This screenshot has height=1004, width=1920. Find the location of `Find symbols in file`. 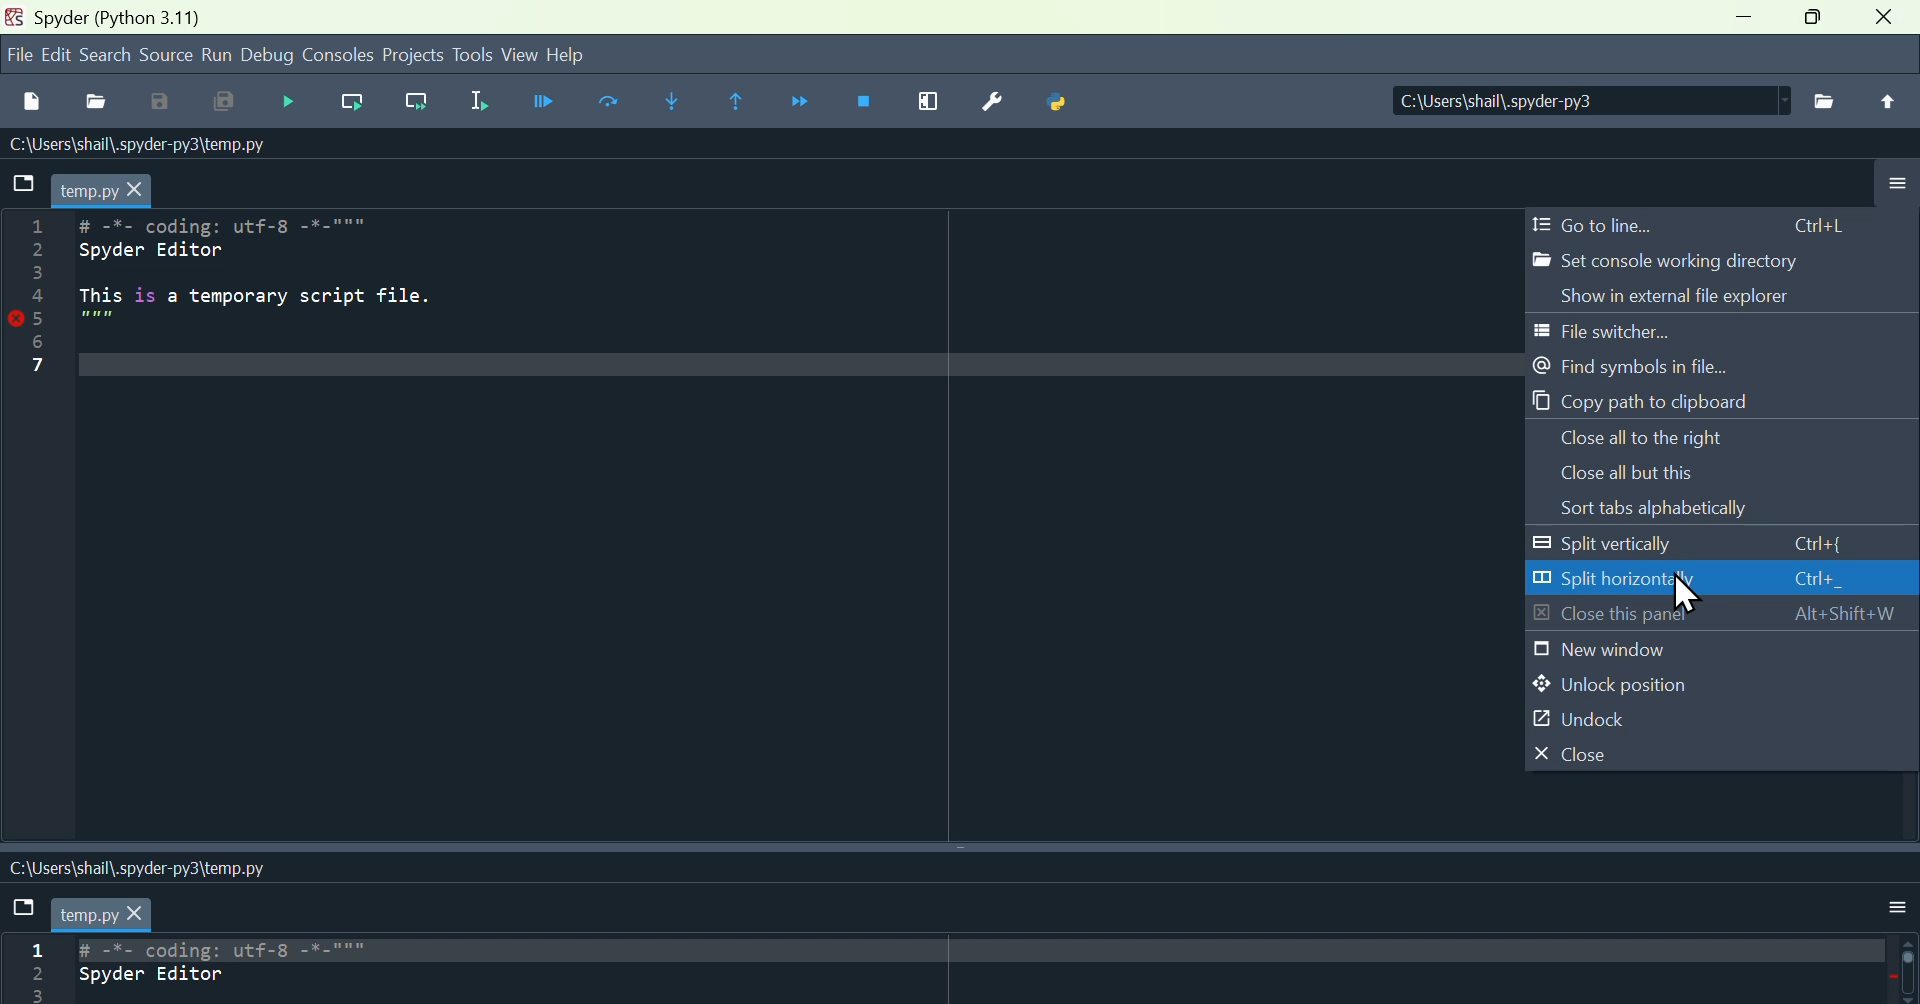

Find symbols in file is located at coordinates (1647, 369).